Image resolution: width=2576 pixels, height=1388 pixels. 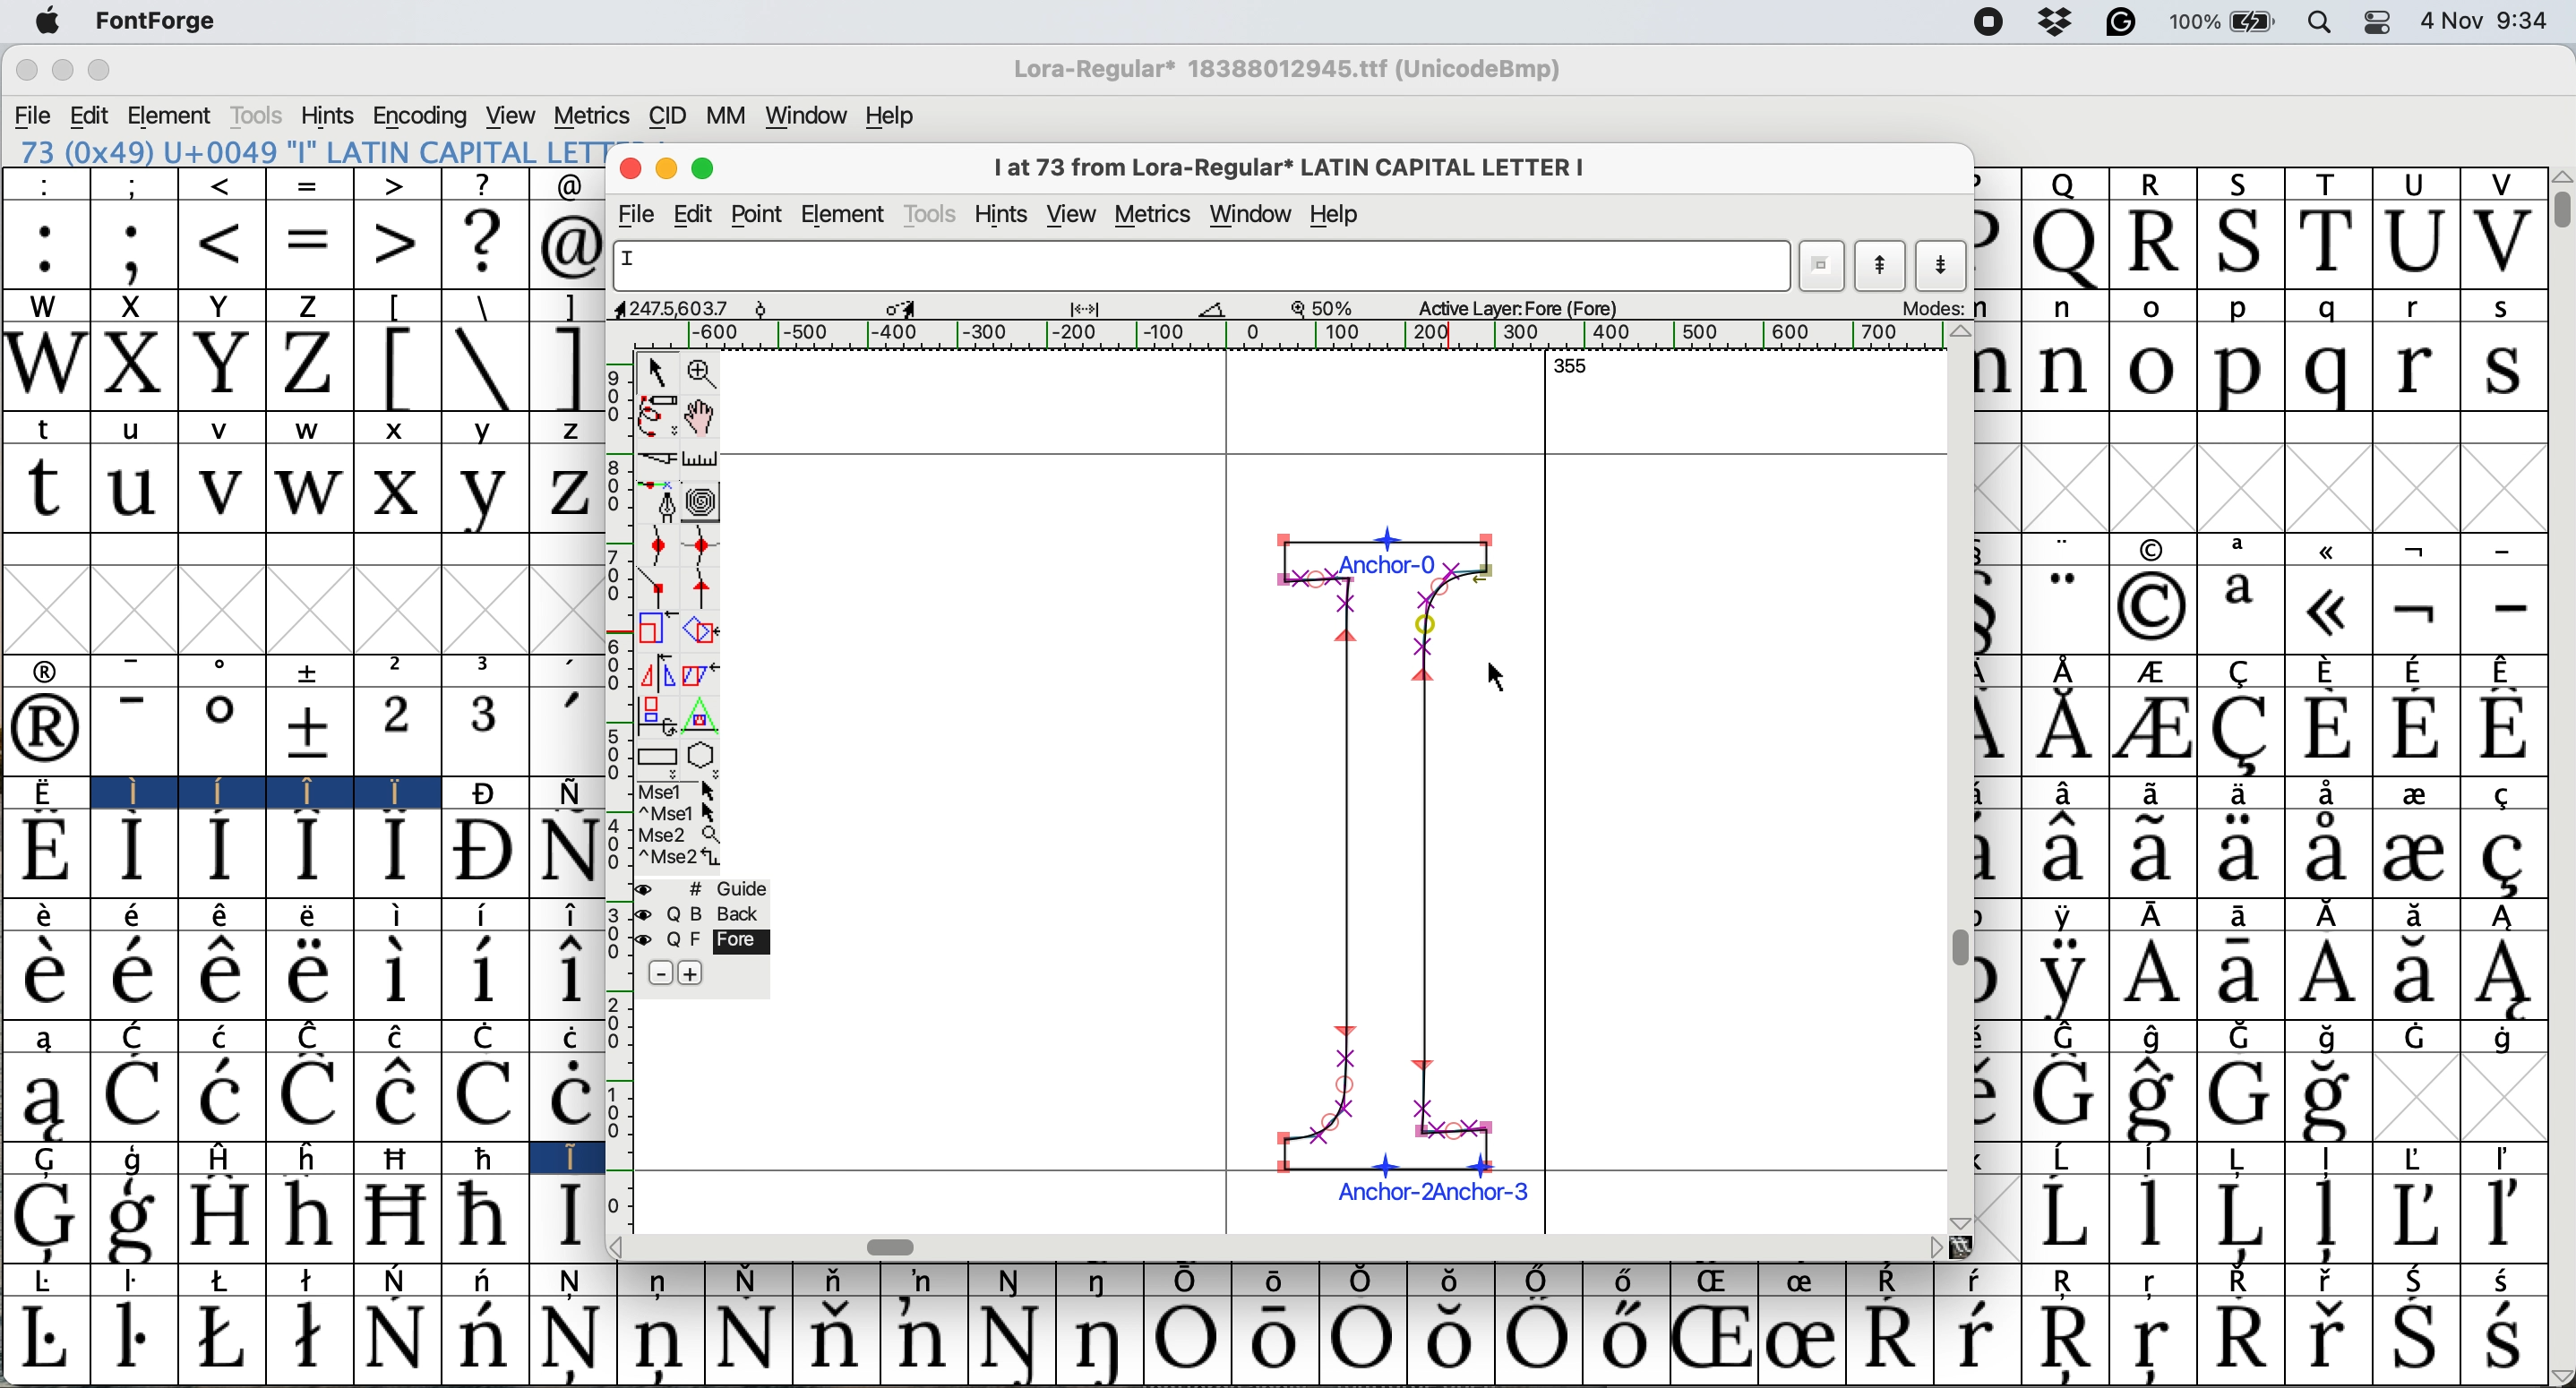 I want to click on draw freehand curve, so click(x=655, y=414).